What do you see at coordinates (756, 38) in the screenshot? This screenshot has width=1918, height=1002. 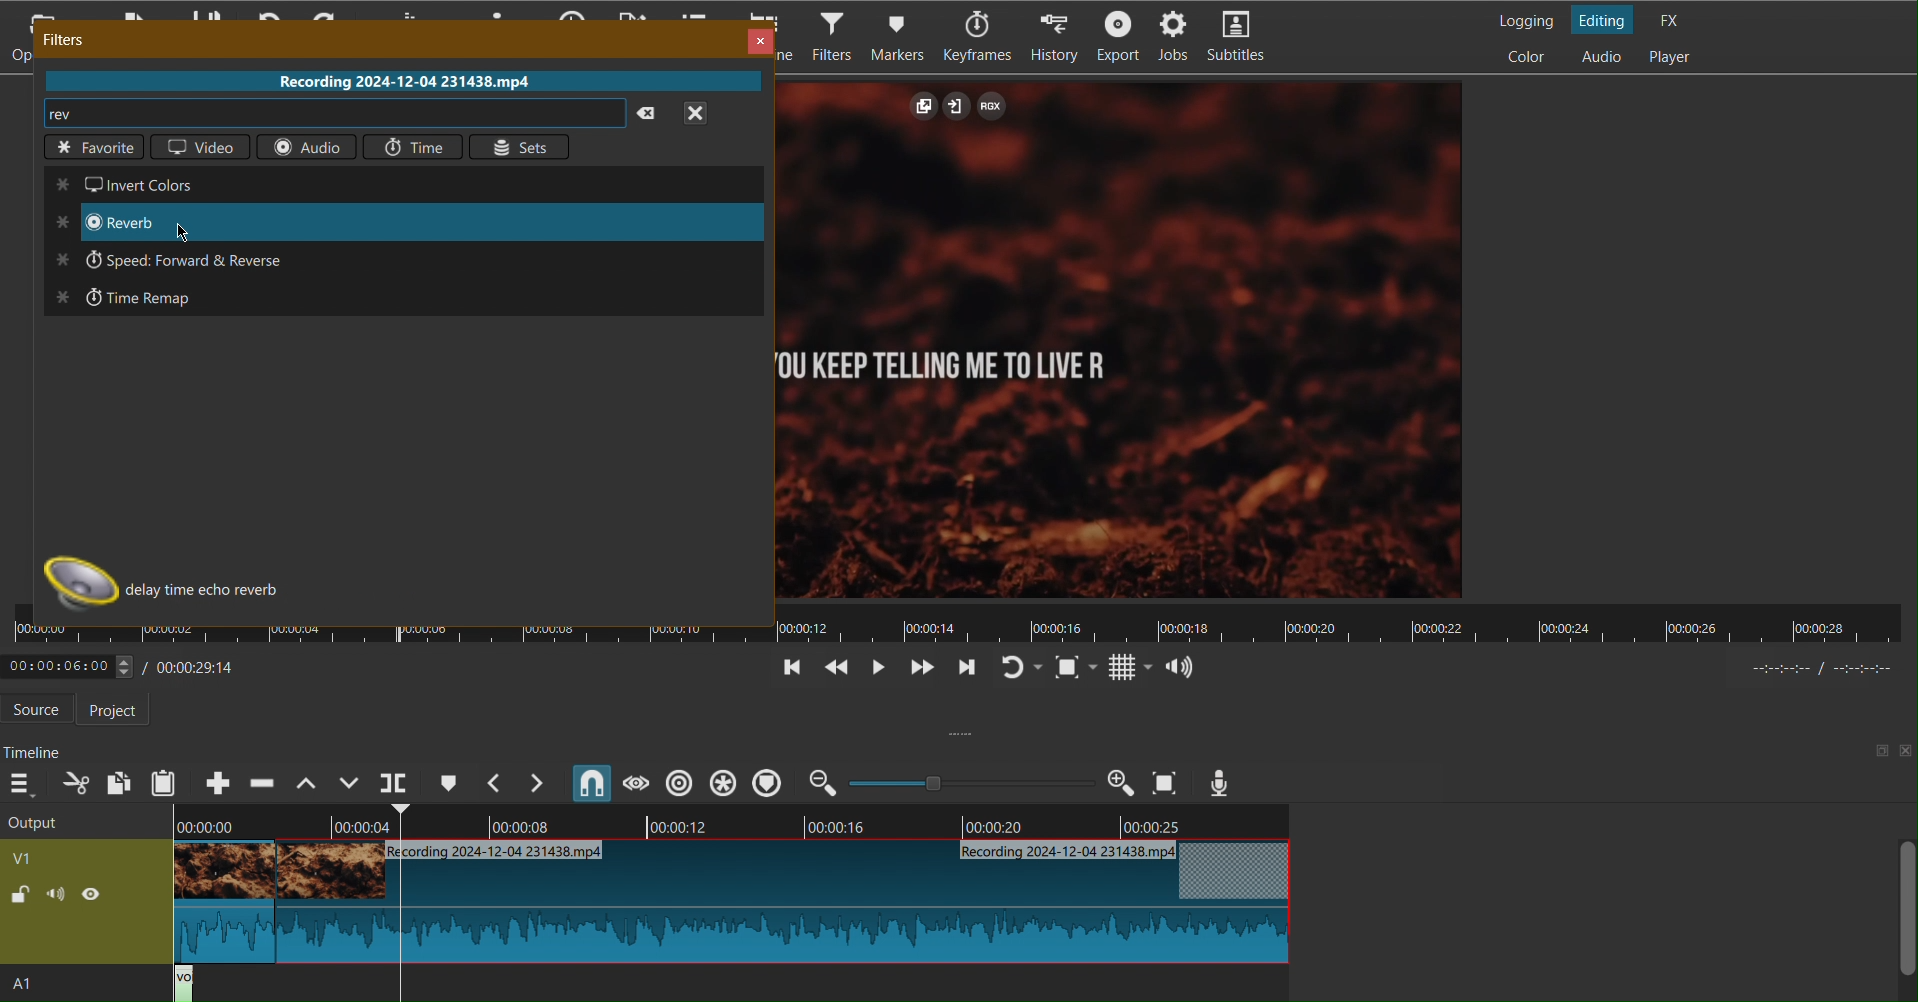 I see `Close` at bounding box center [756, 38].